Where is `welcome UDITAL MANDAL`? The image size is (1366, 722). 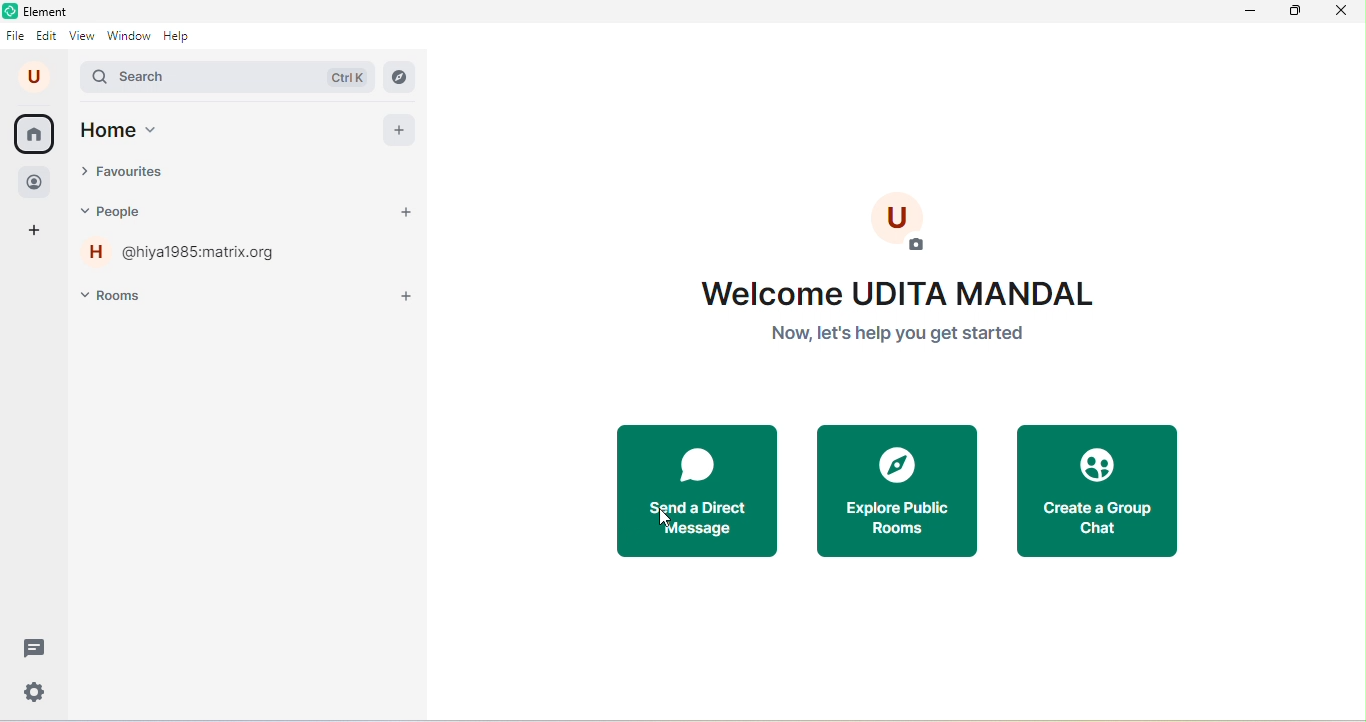 welcome UDITAL MANDAL is located at coordinates (897, 292).